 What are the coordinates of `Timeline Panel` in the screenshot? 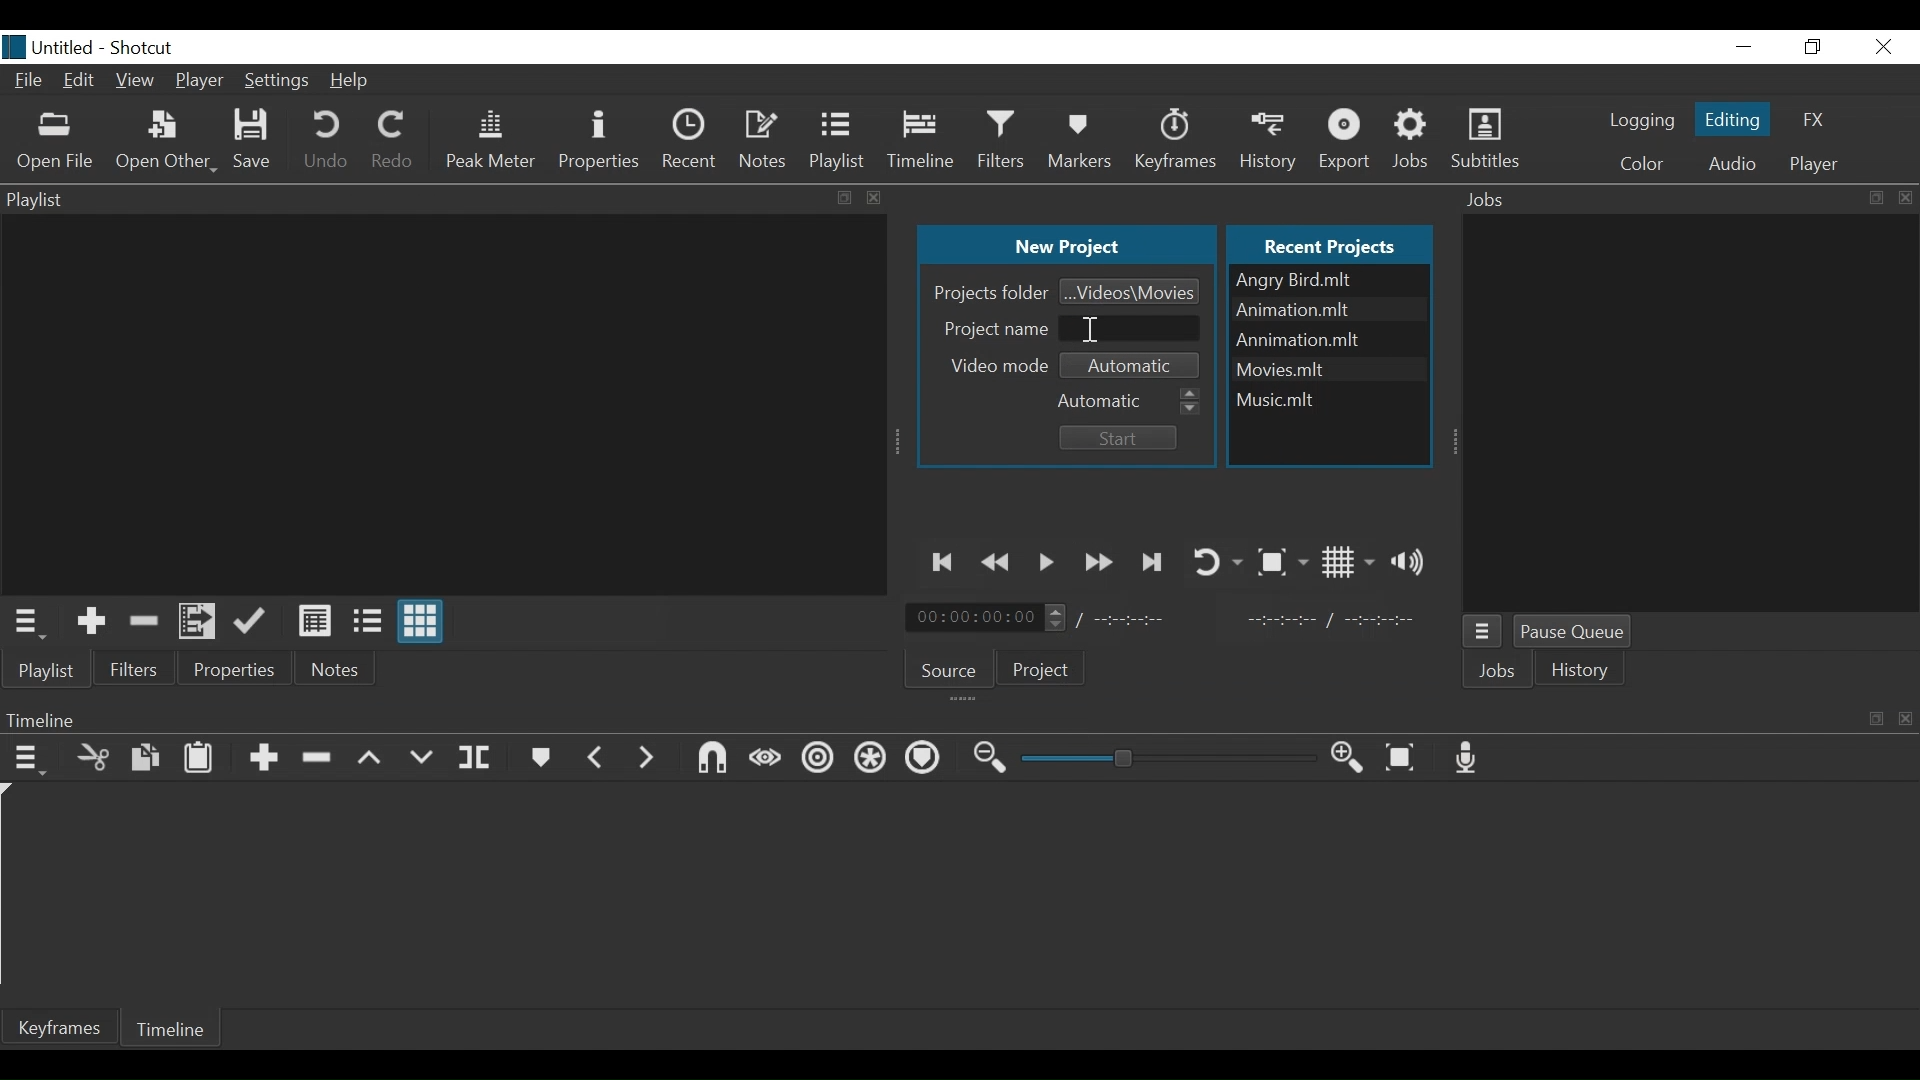 It's located at (959, 720).